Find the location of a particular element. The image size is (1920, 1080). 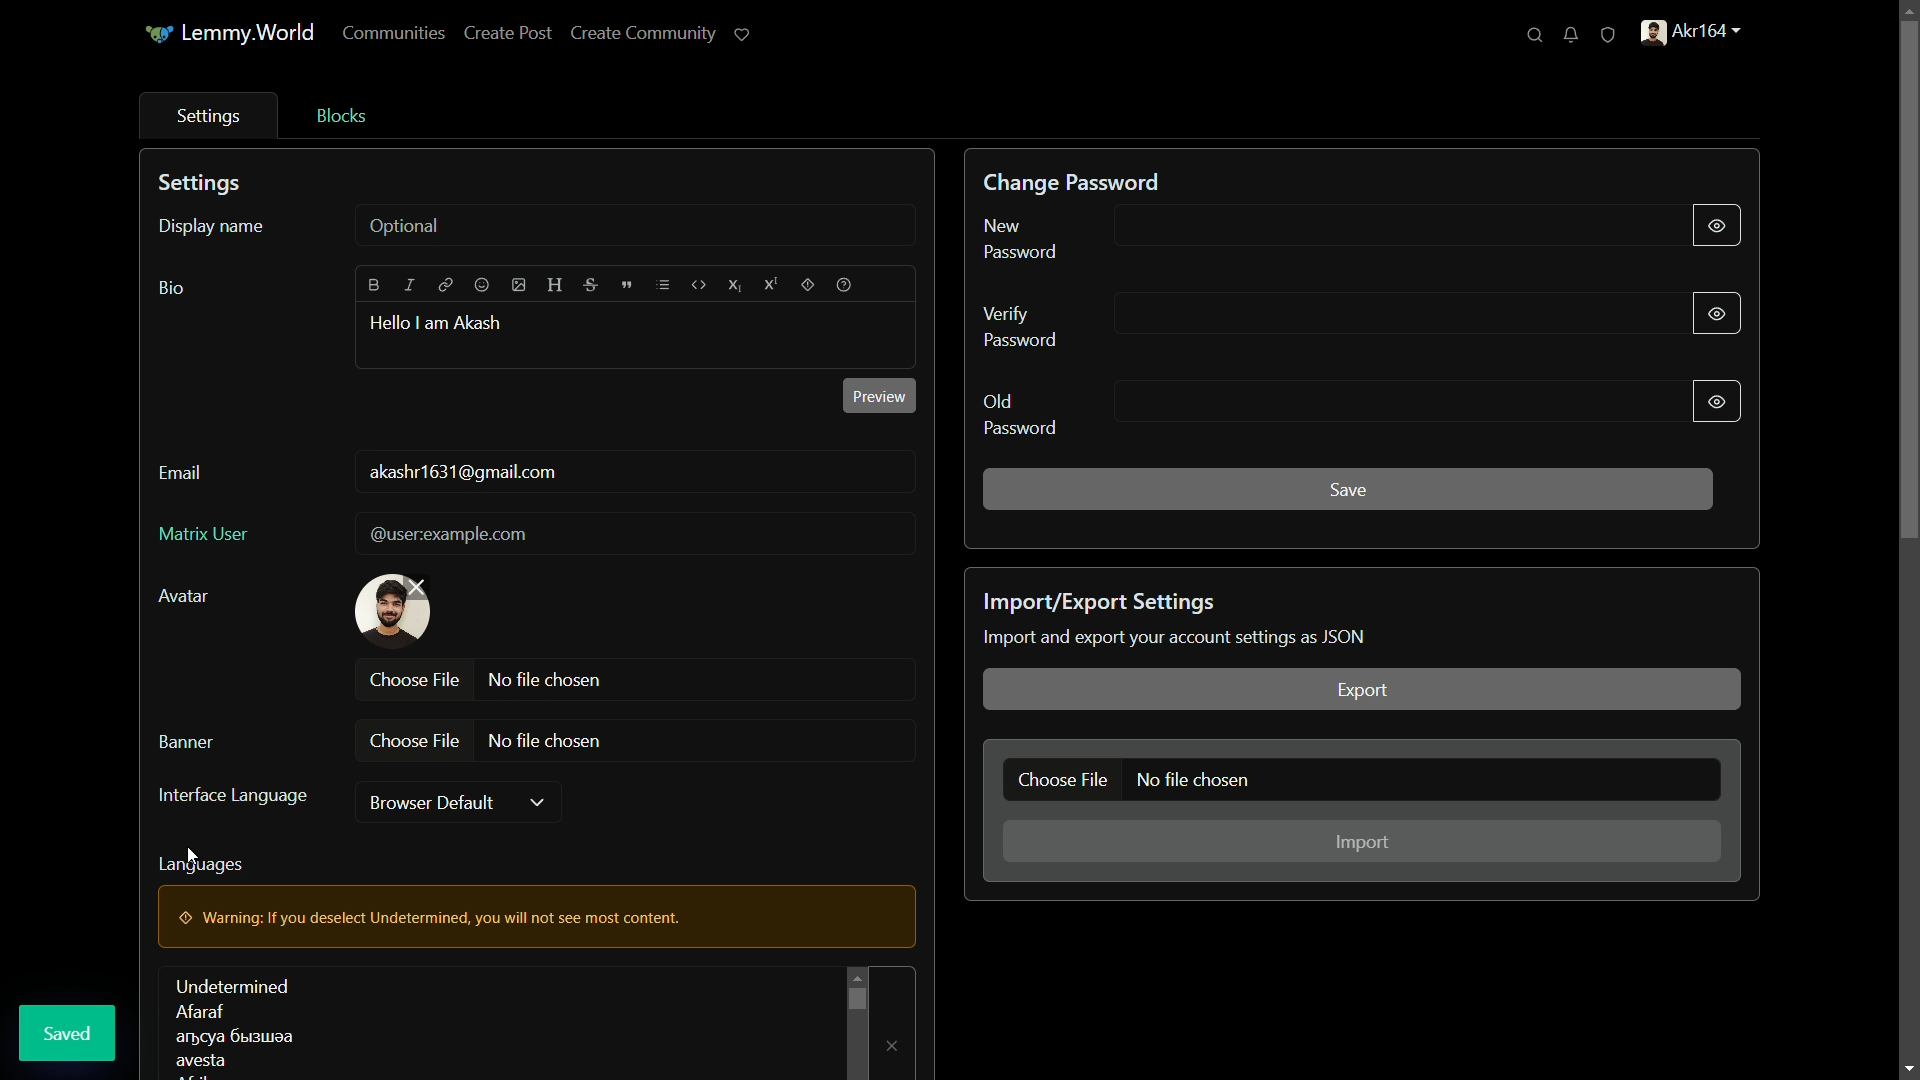

new password is located at coordinates (1022, 239).